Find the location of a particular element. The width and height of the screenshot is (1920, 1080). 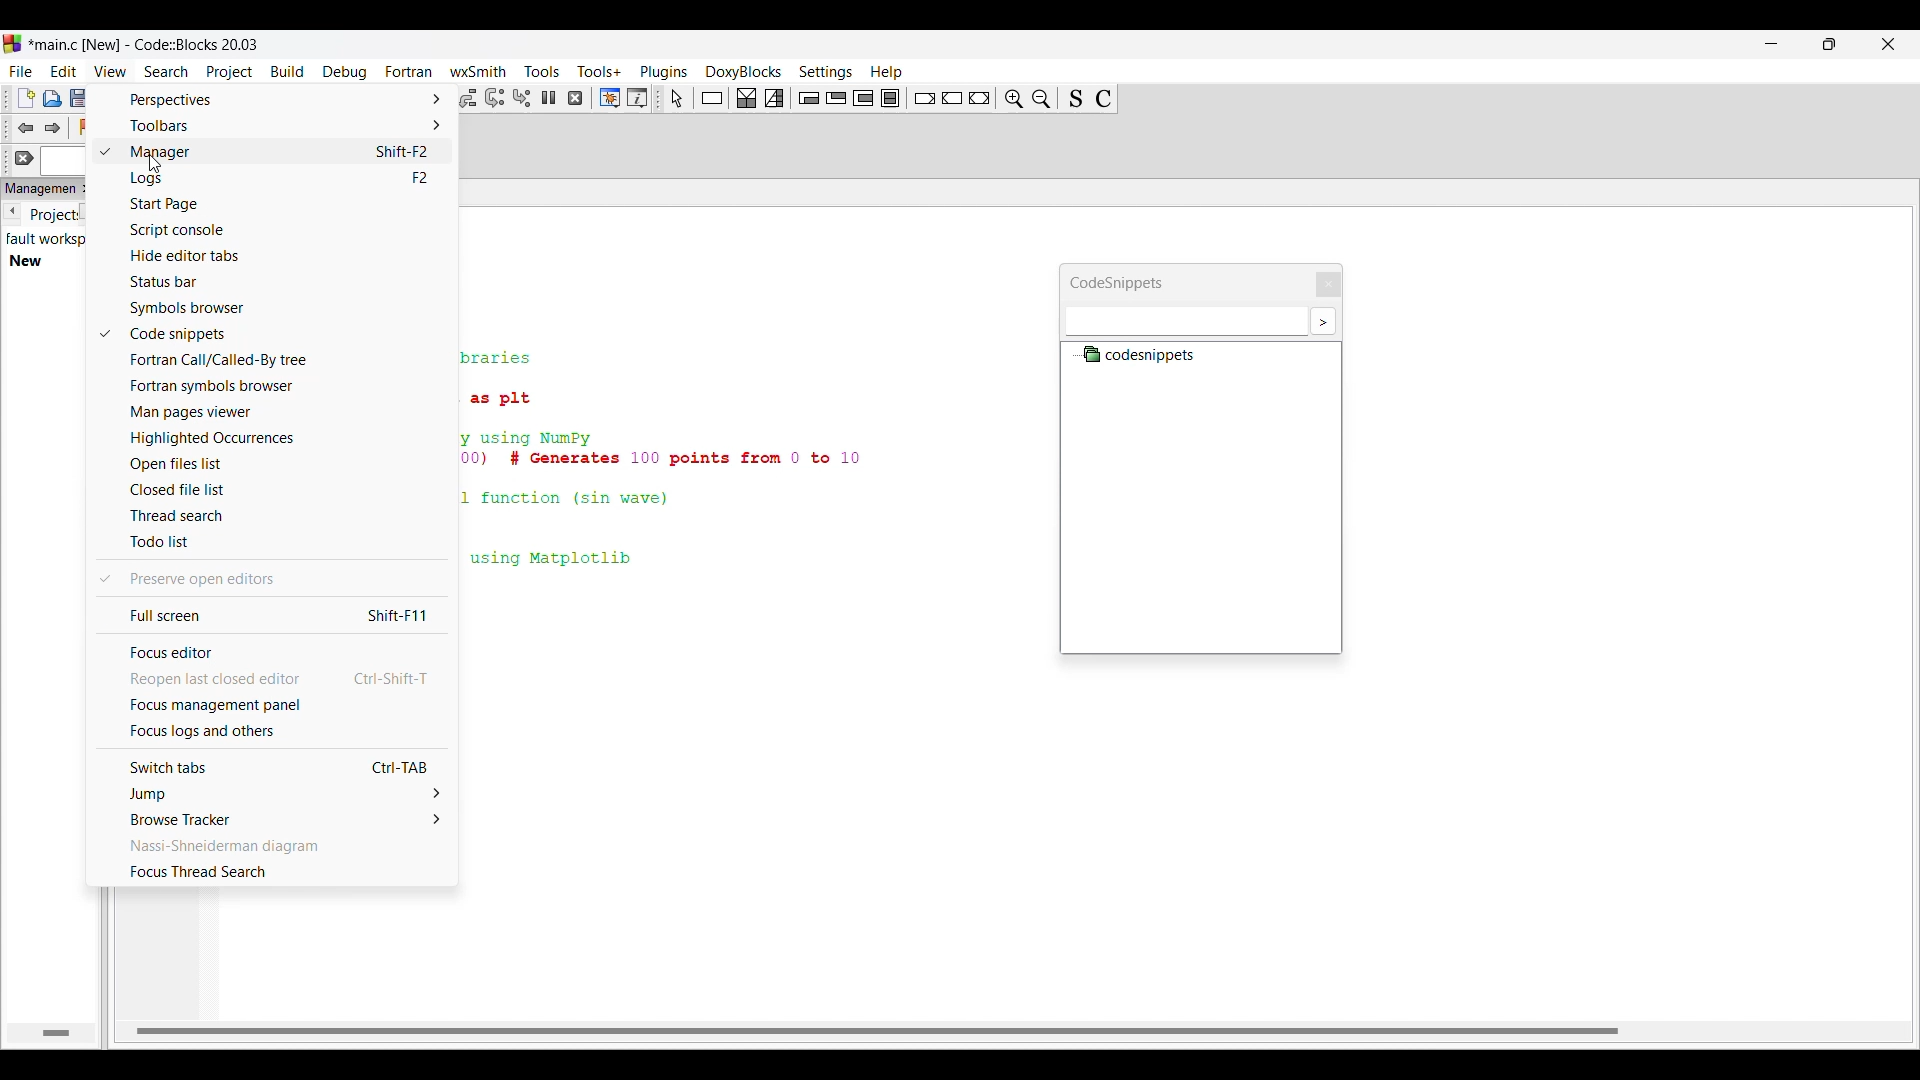

Toggle bookmark is located at coordinates (87, 127).